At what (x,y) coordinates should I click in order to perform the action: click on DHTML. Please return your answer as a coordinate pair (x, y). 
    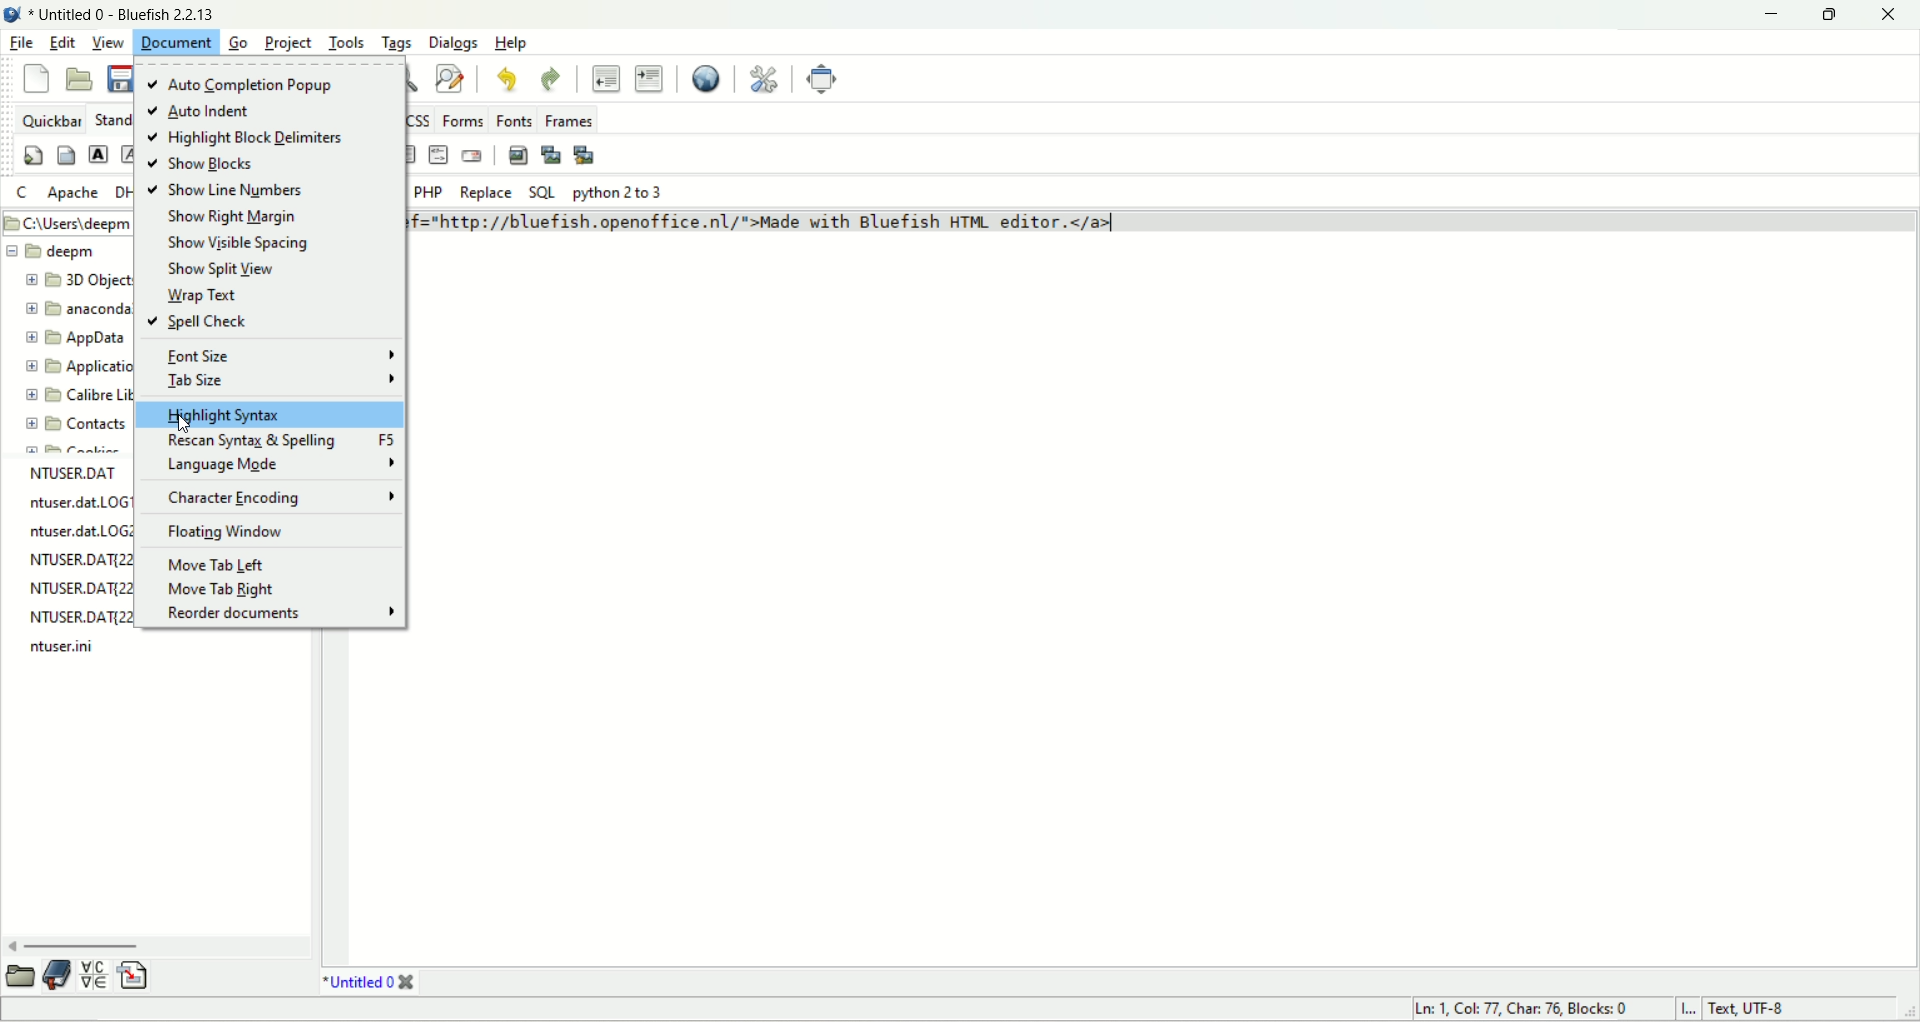
    Looking at the image, I should click on (124, 194).